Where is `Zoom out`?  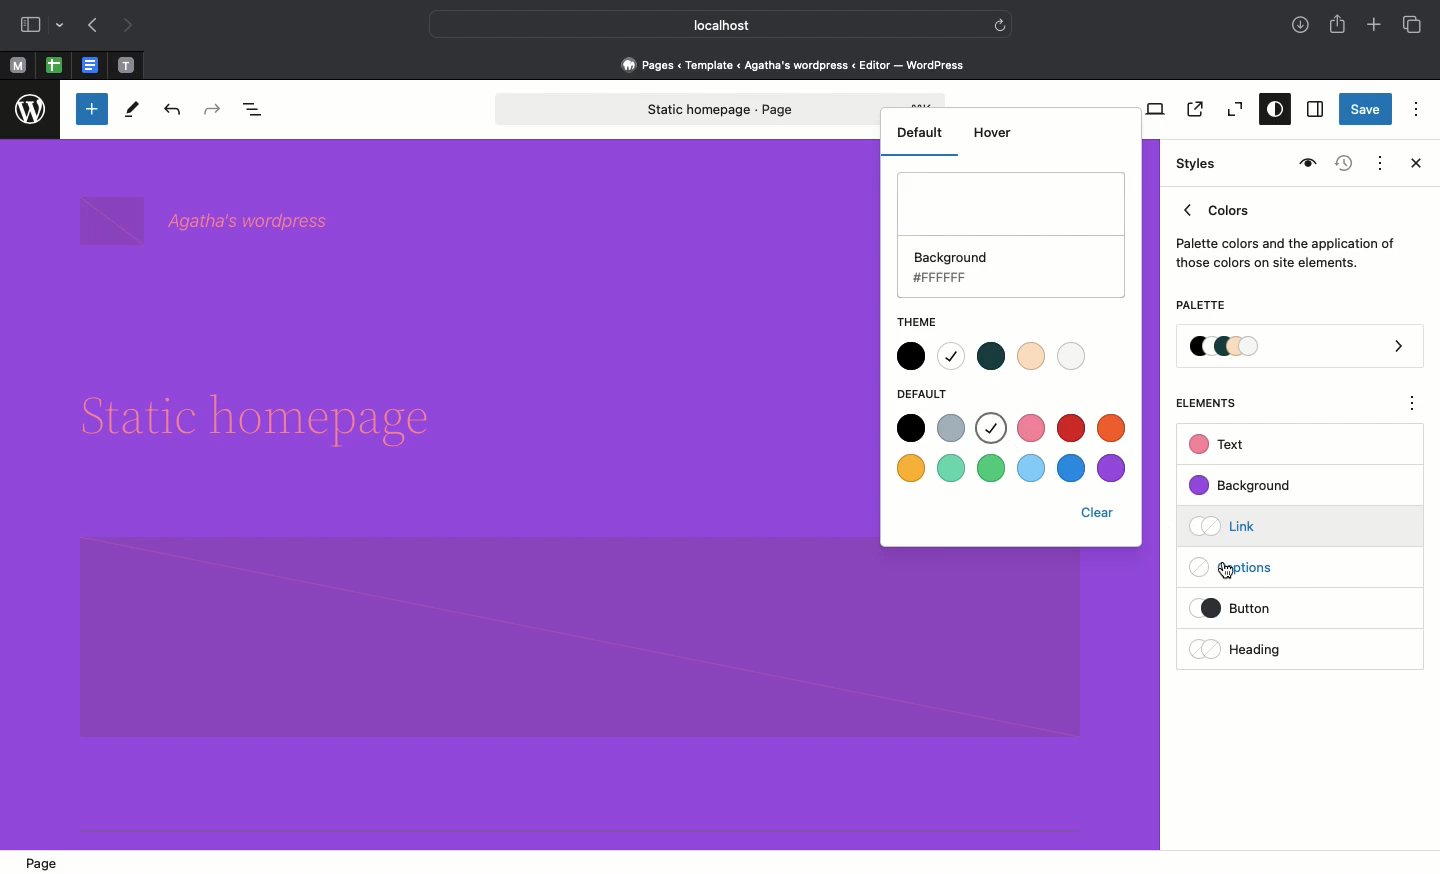 Zoom out is located at coordinates (1232, 110).